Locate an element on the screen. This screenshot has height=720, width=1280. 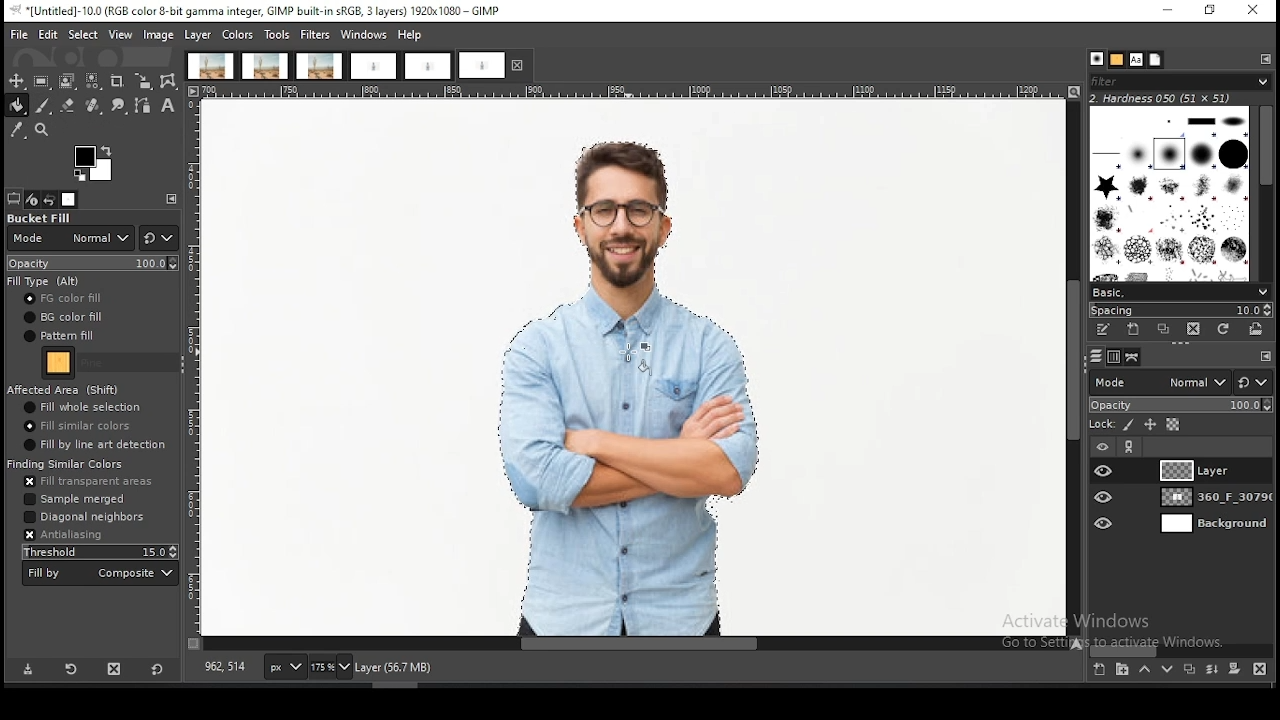
restore is located at coordinates (1212, 12).